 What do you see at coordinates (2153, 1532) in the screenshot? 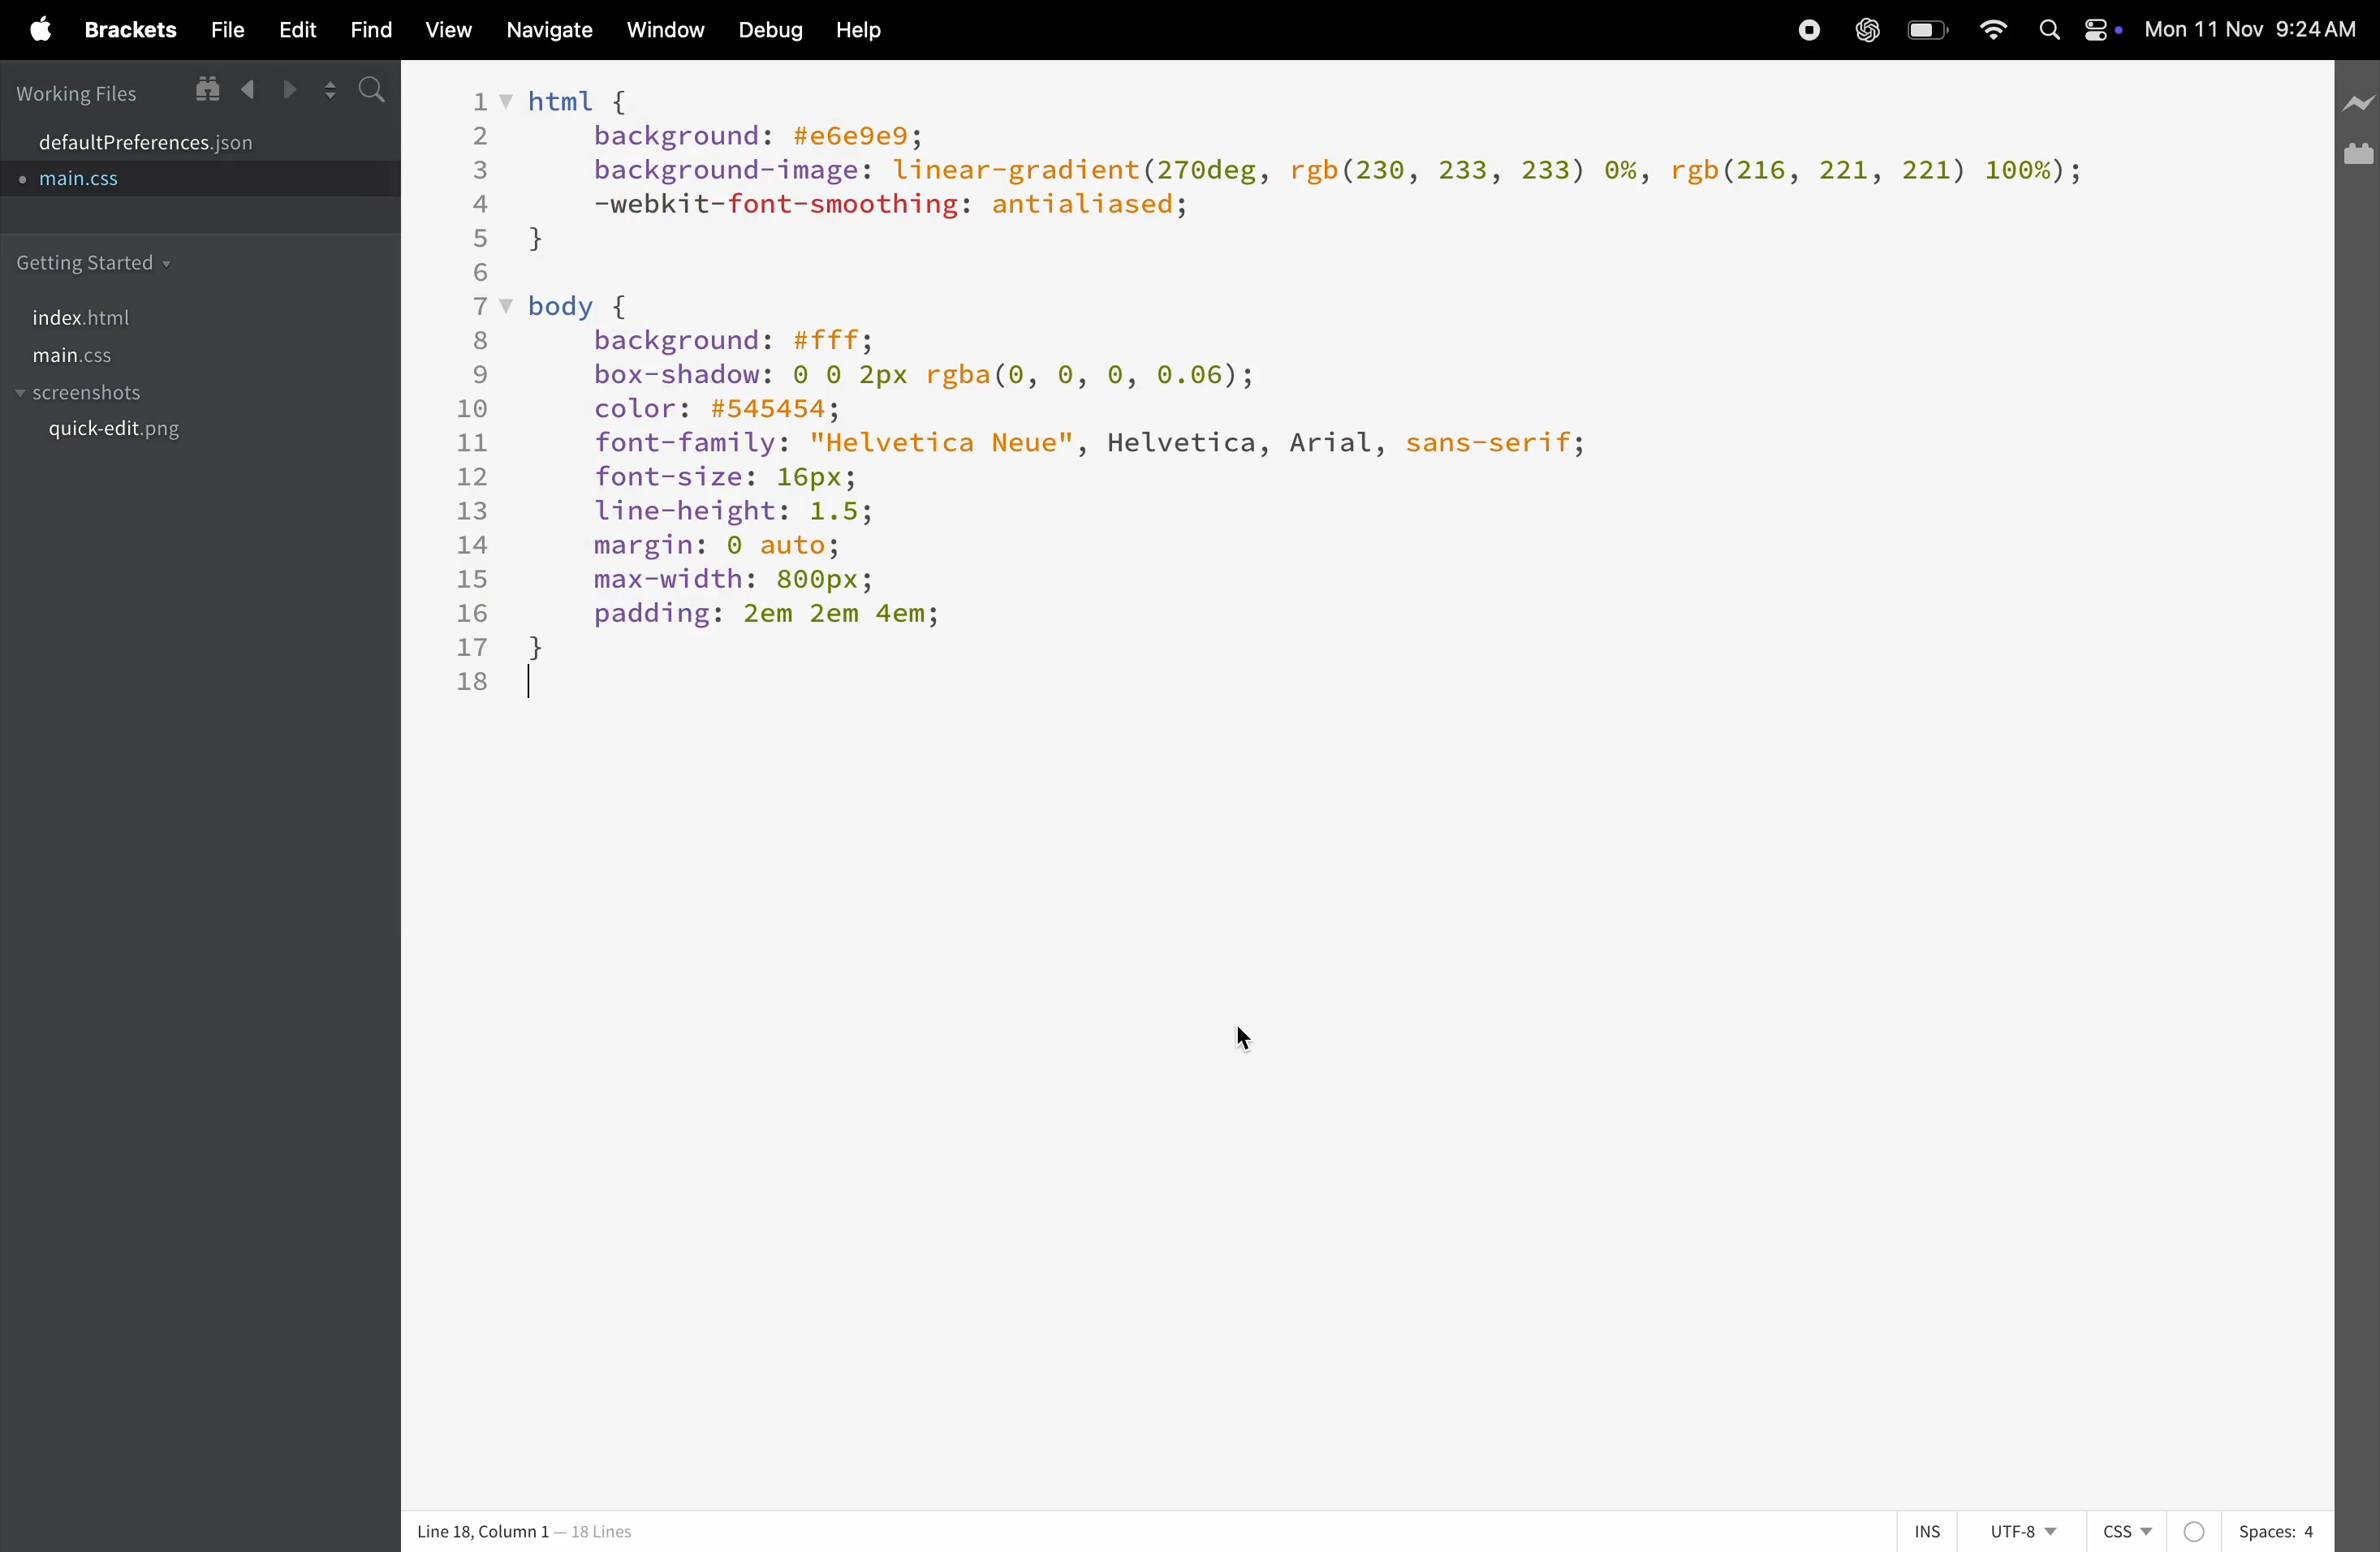
I see `css` at bounding box center [2153, 1532].